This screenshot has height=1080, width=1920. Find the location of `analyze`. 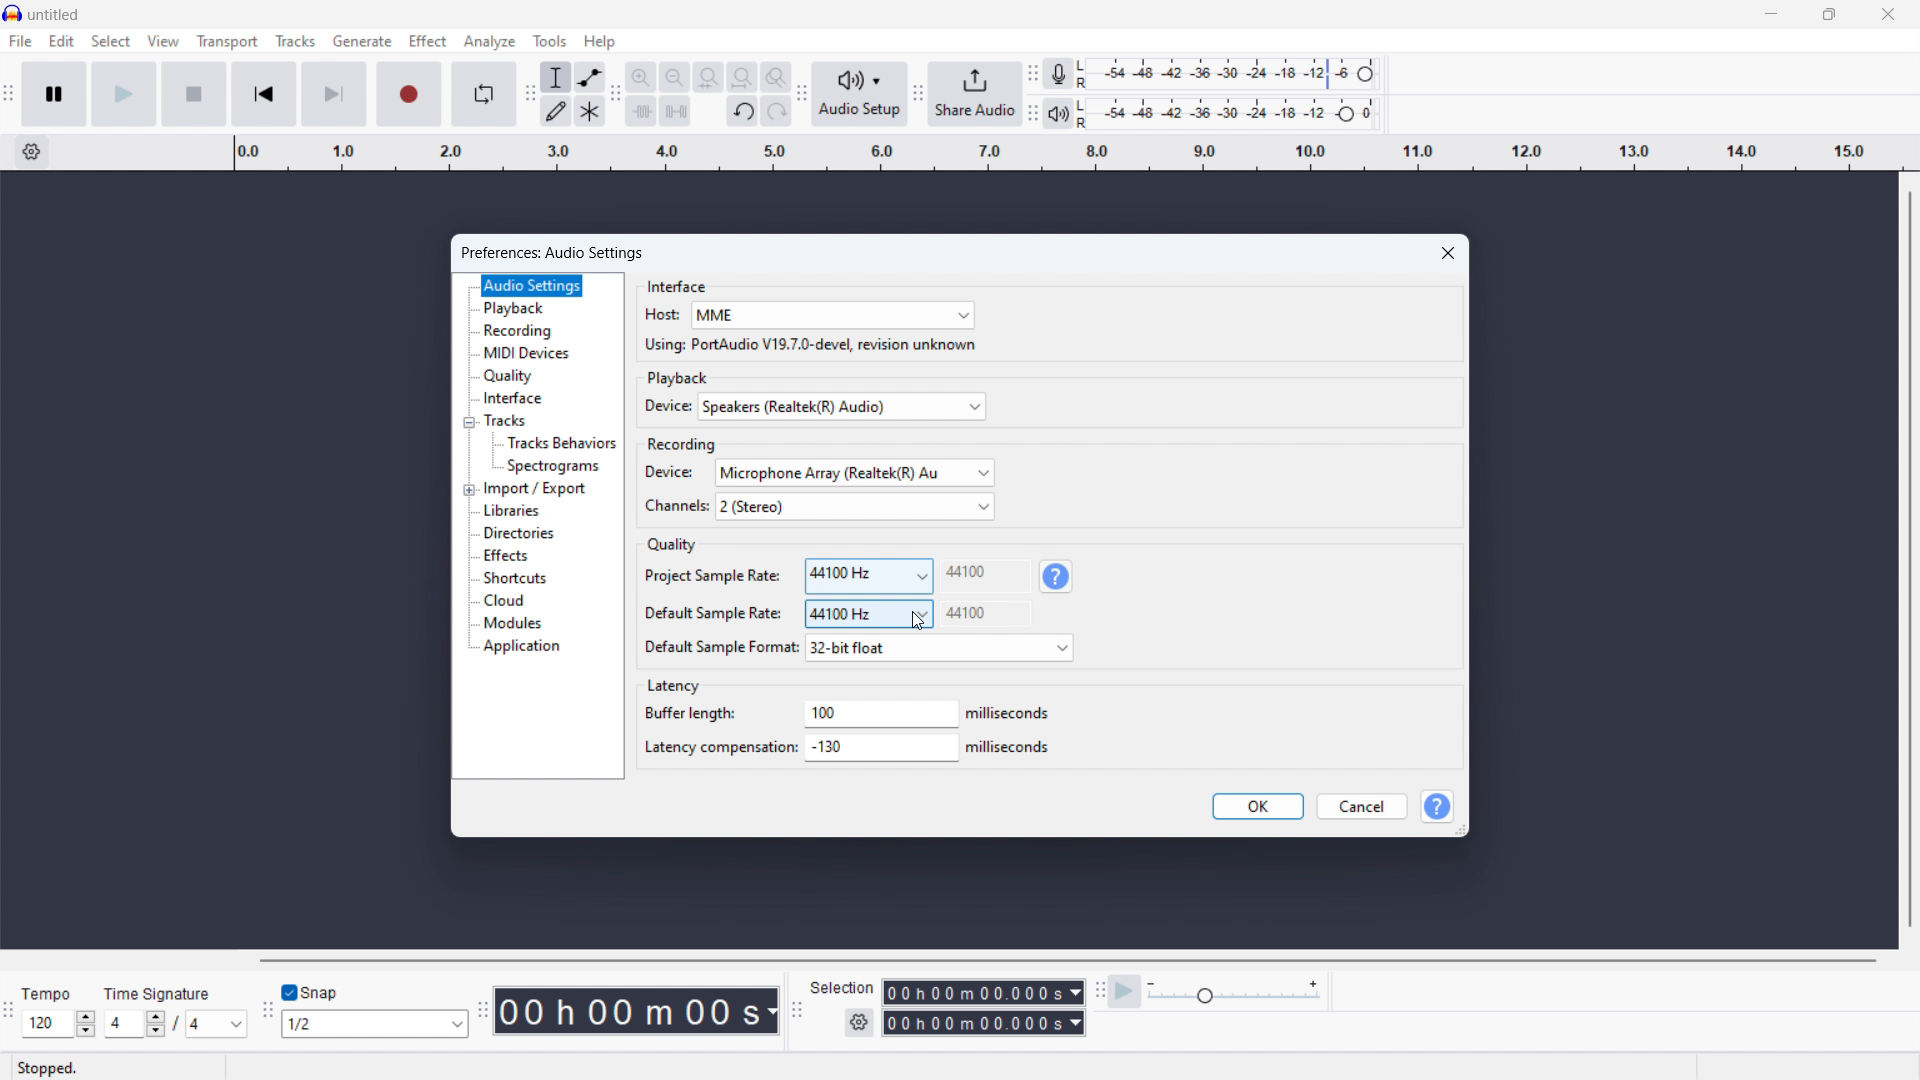

analyze is located at coordinates (489, 41).